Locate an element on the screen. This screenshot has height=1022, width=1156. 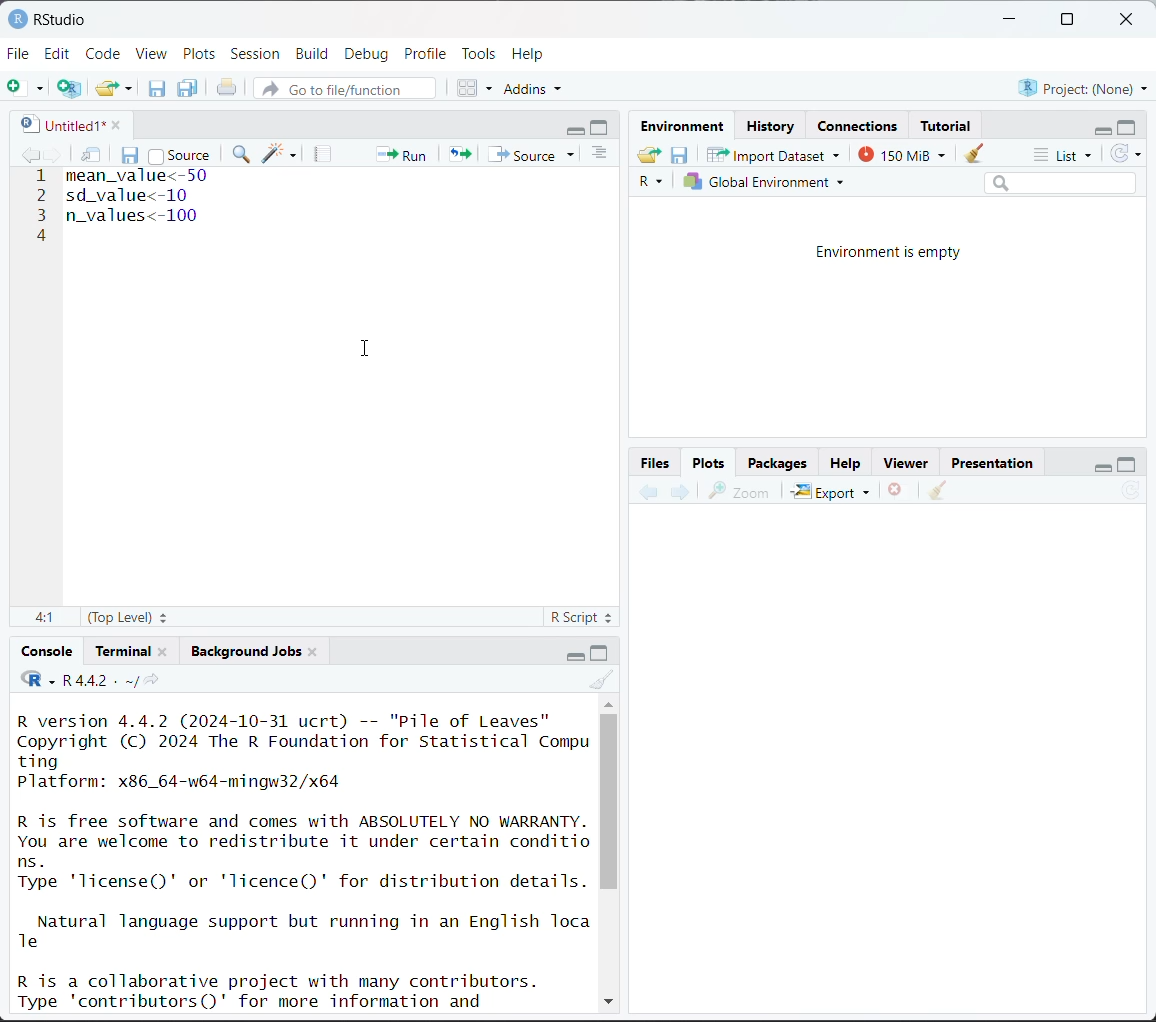
R script is located at coordinates (582, 620).